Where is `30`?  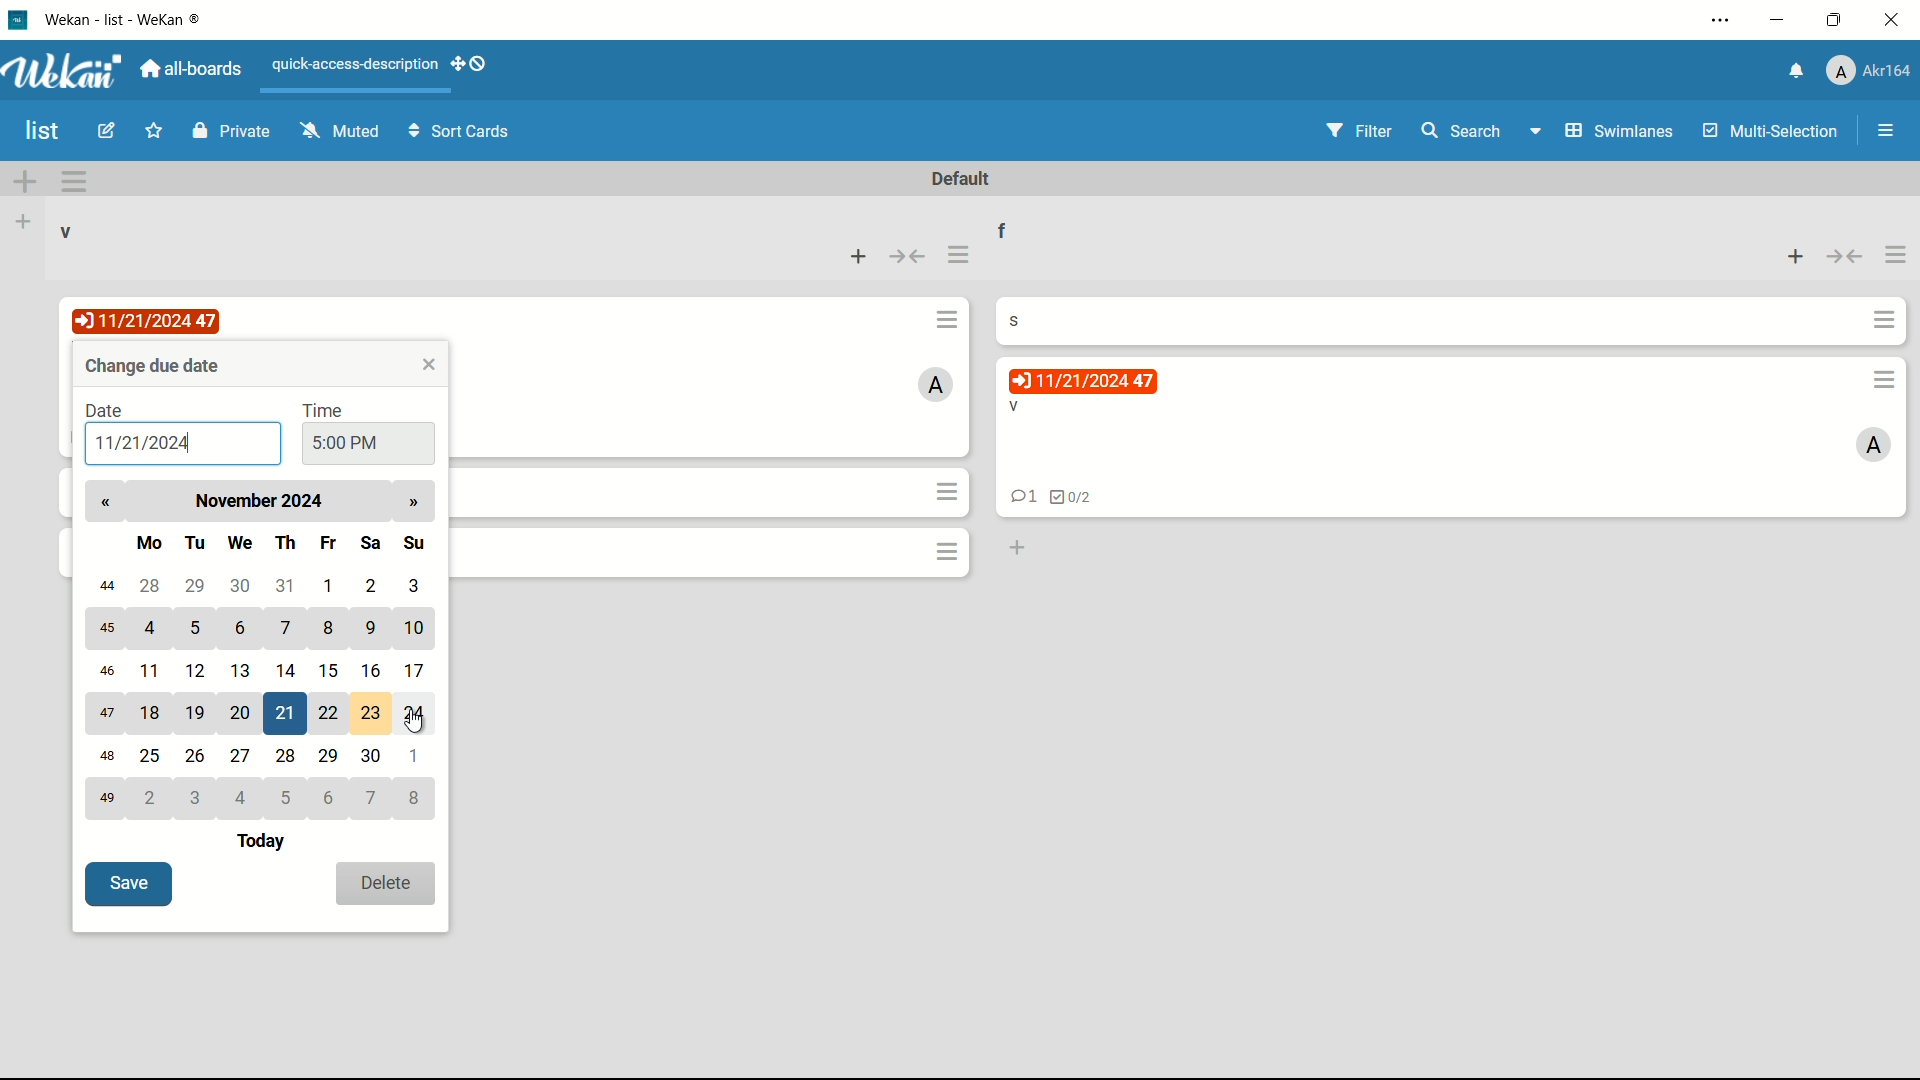
30 is located at coordinates (243, 583).